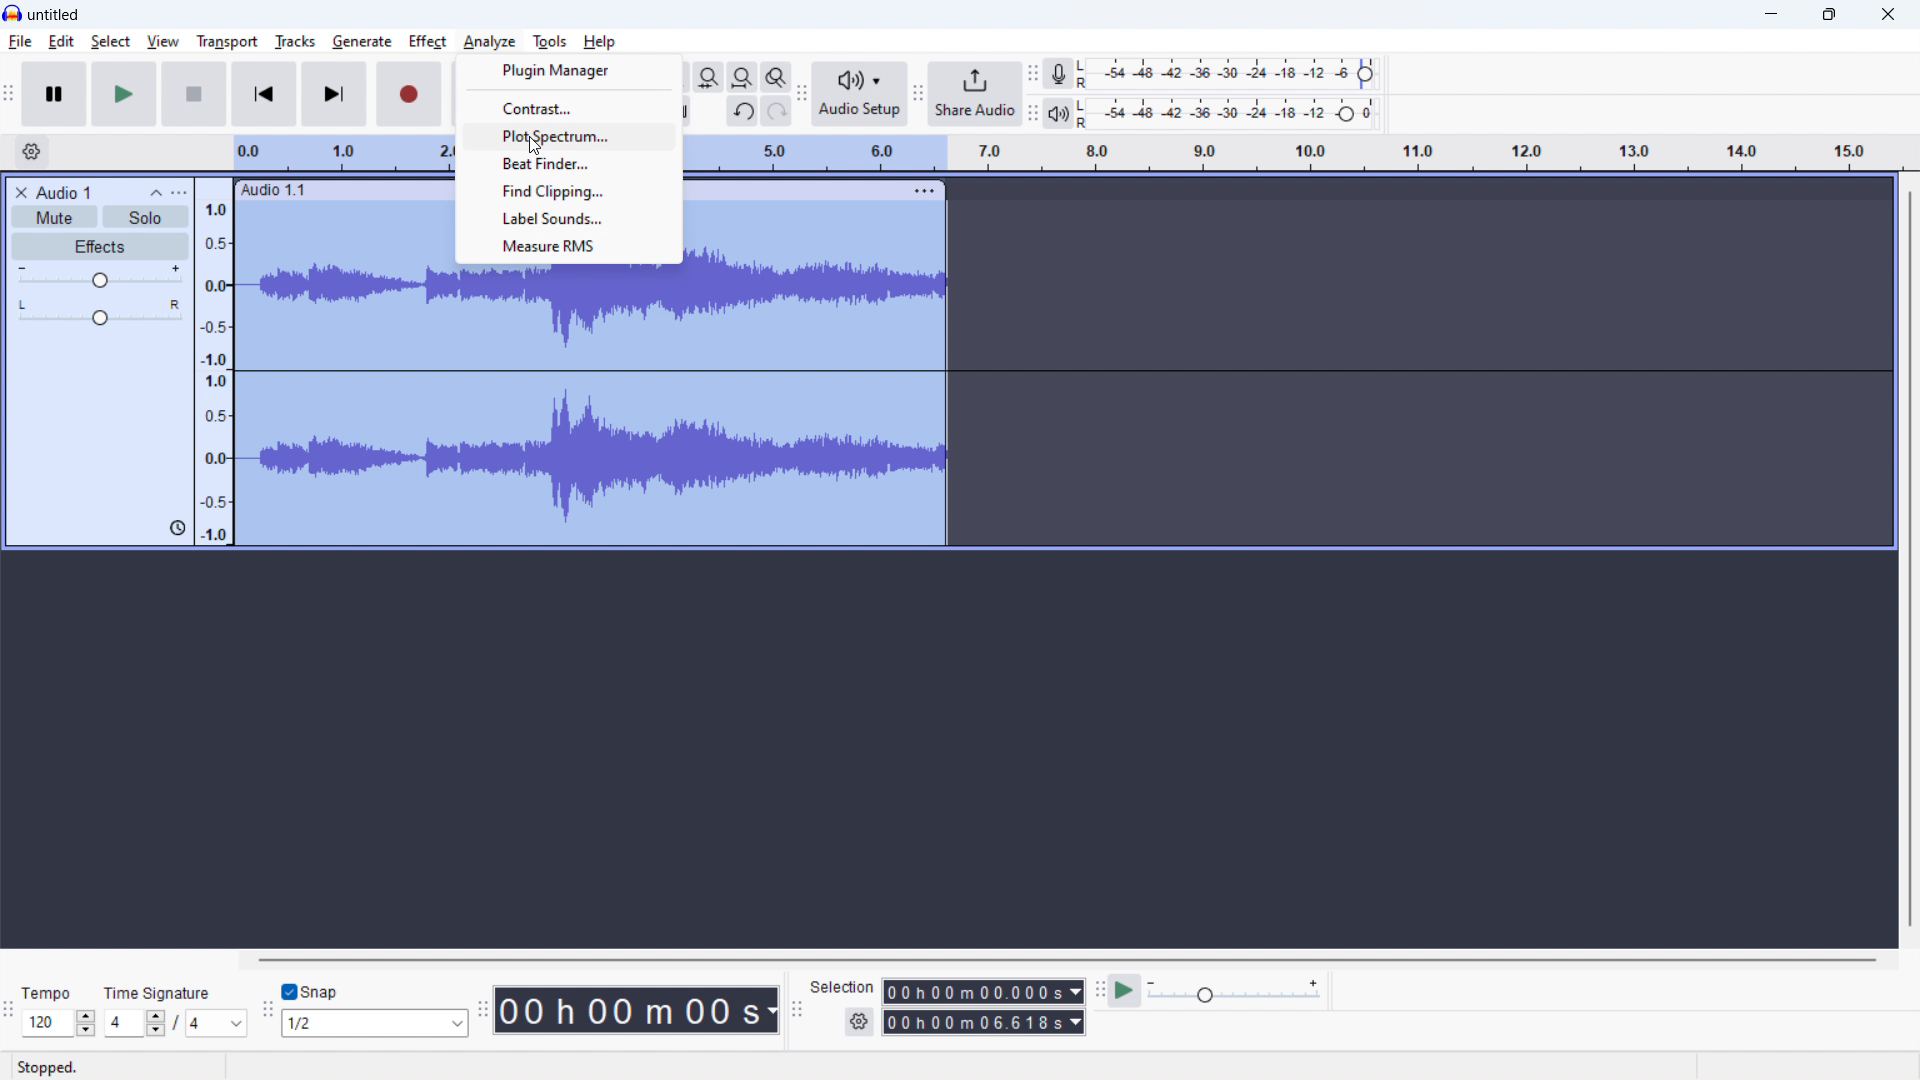  I want to click on time toolbar, so click(483, 1015).